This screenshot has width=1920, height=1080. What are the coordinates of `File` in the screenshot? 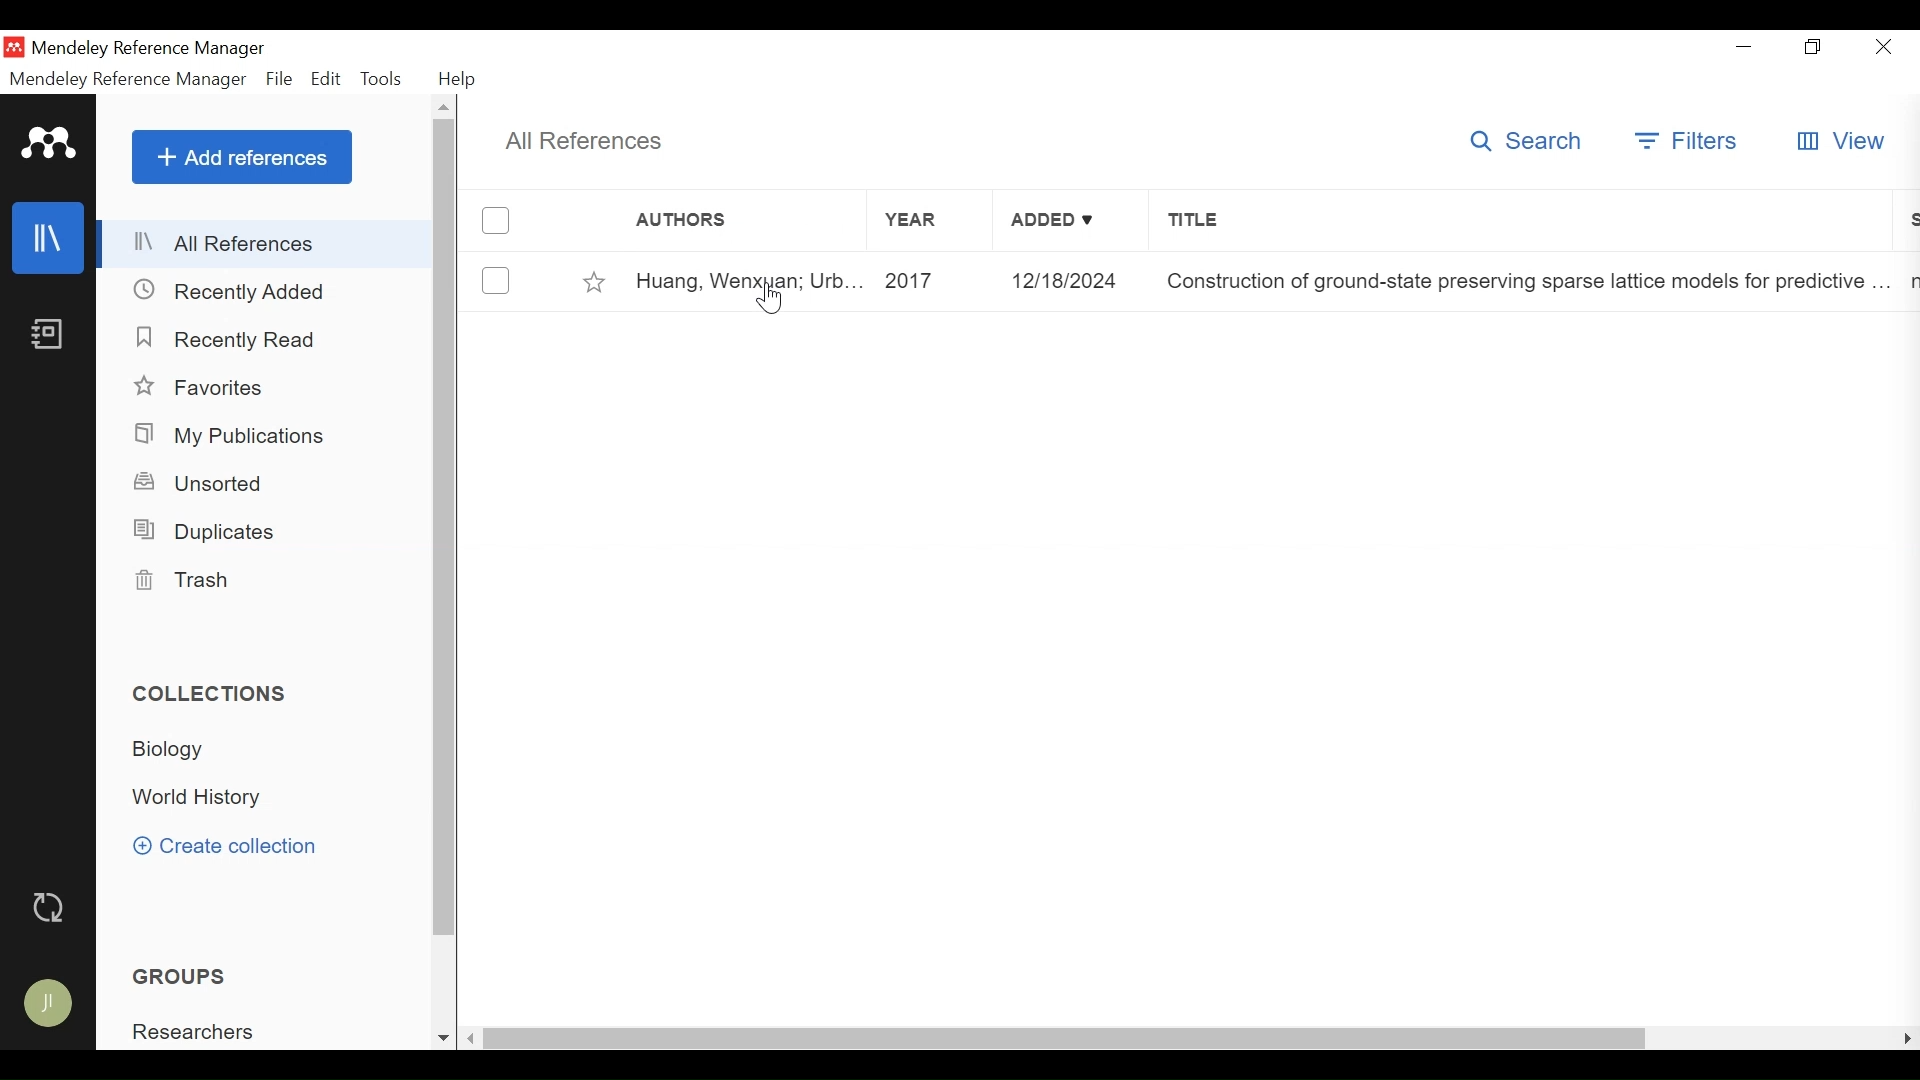 It's located at (280, 79).